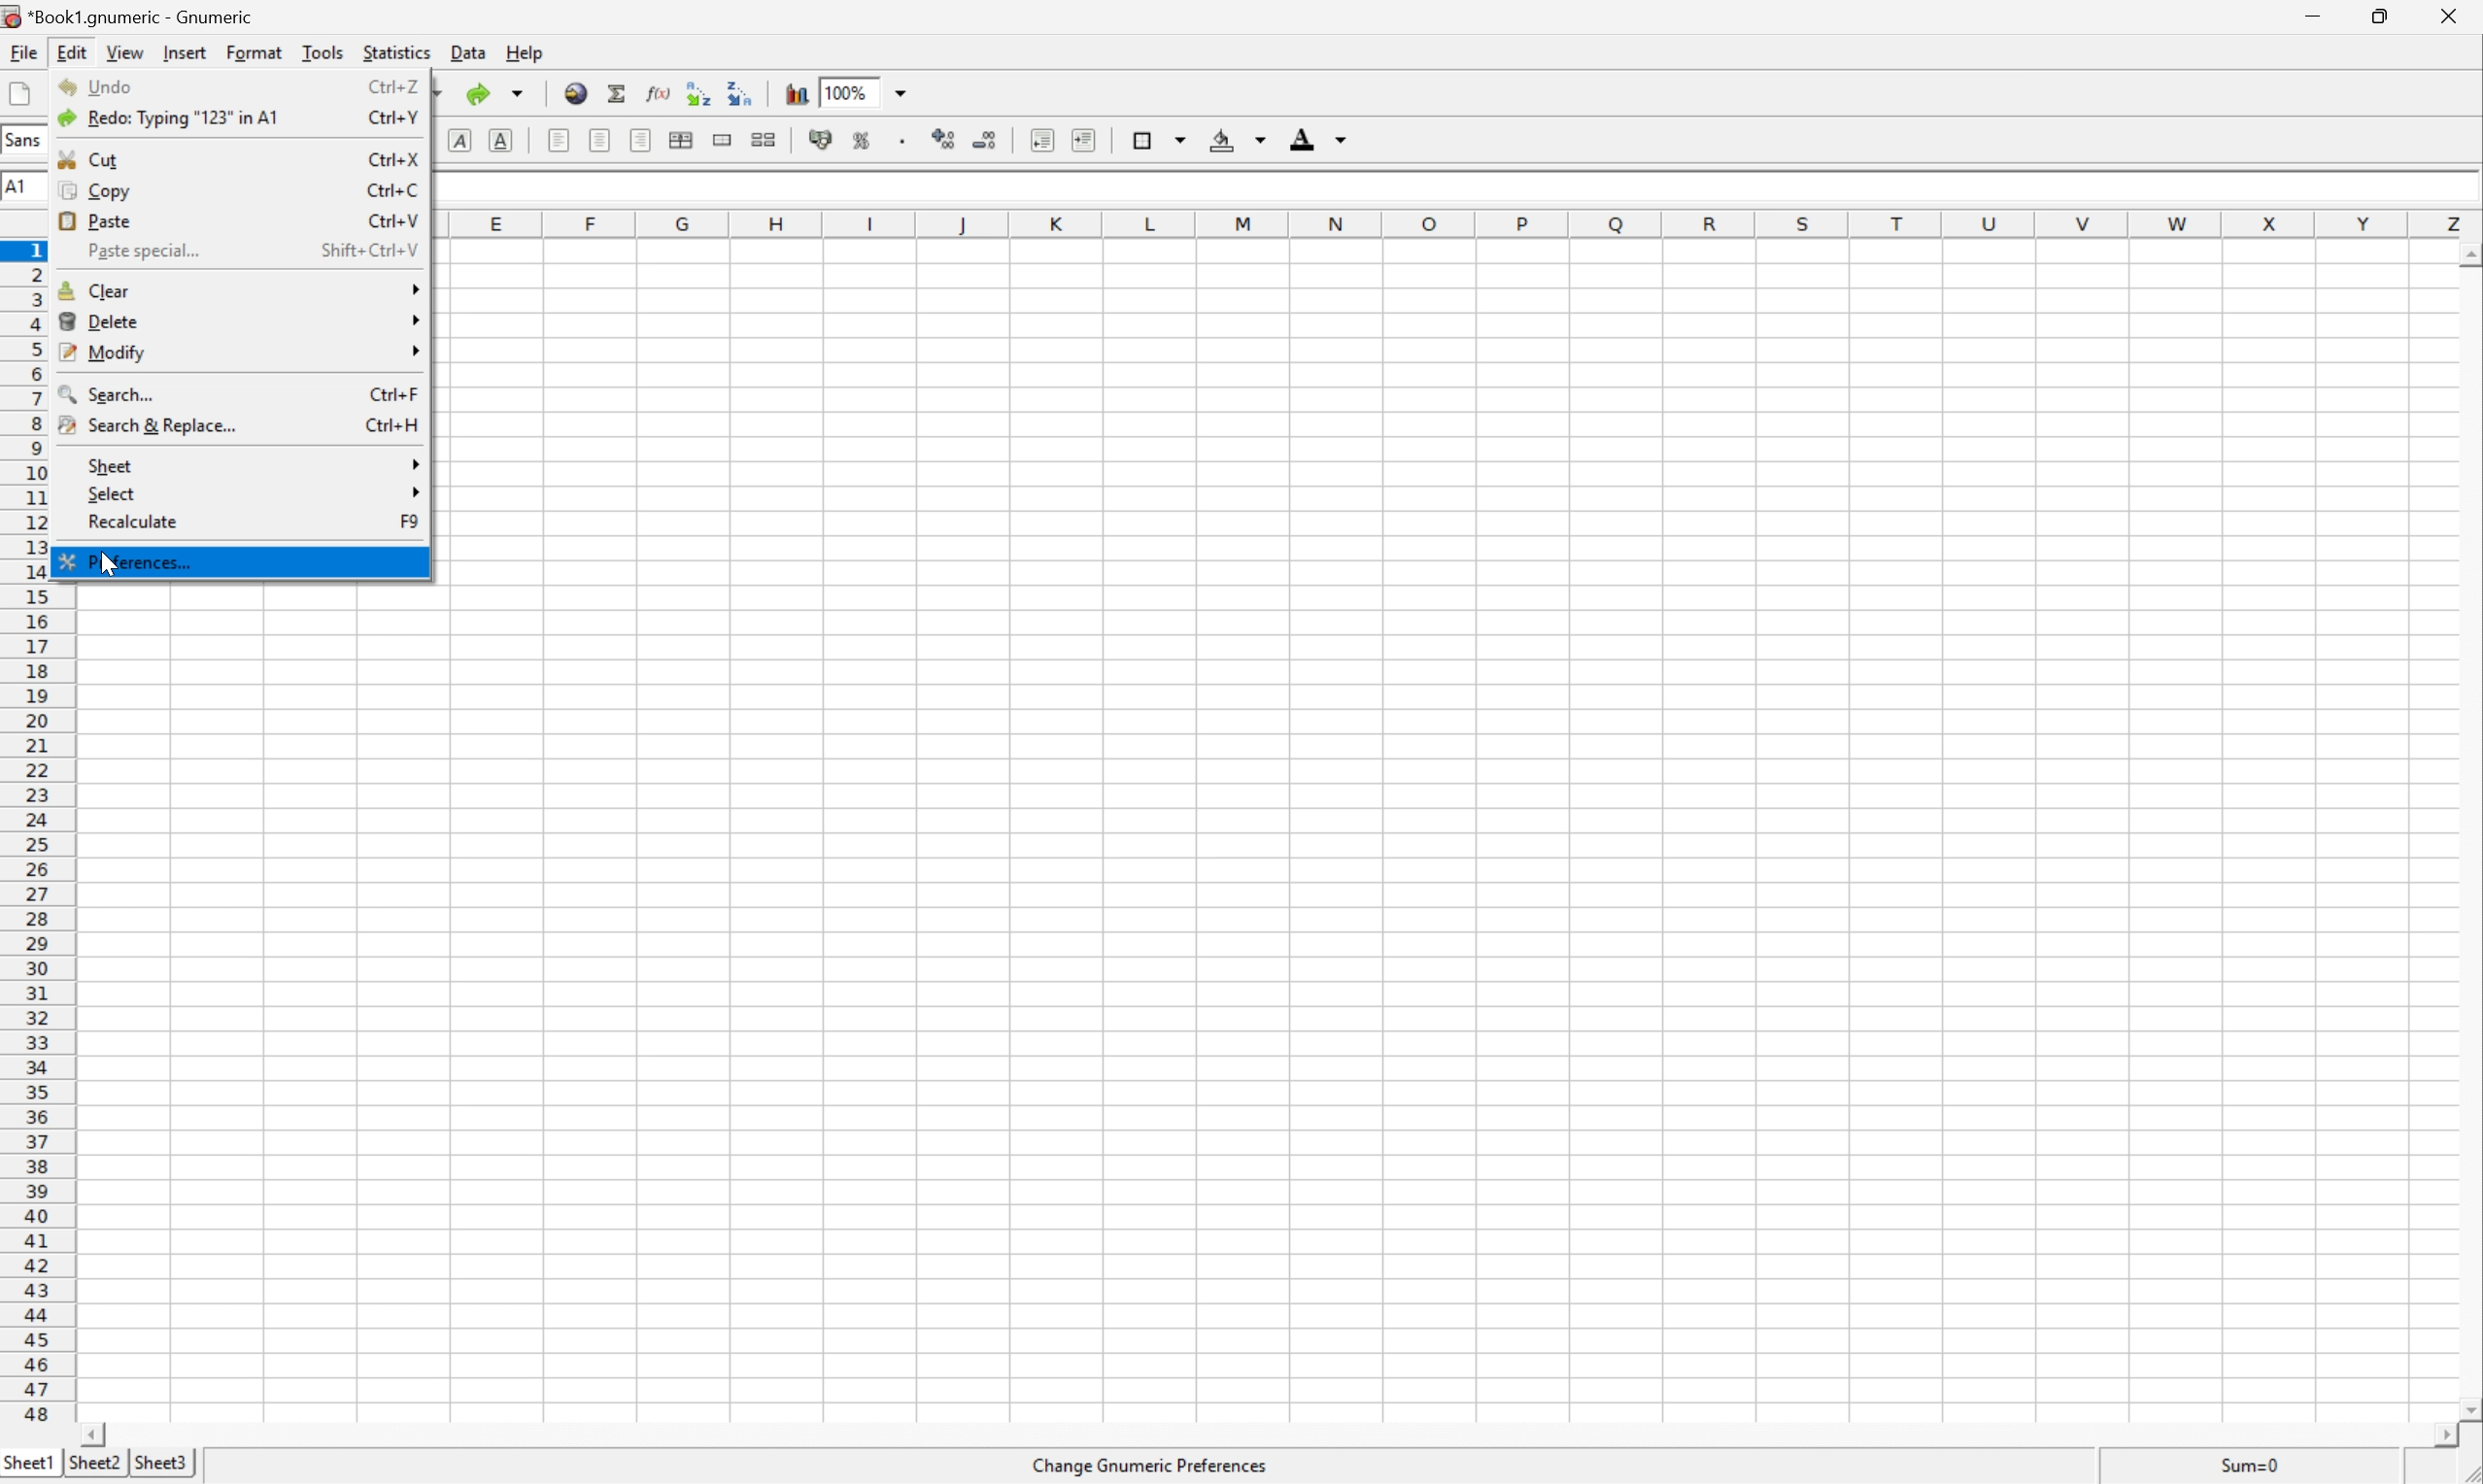  What do you see at coordinates (1242, 140) in the screenshot?
I see `background color` at bounding box center [1242, 140].